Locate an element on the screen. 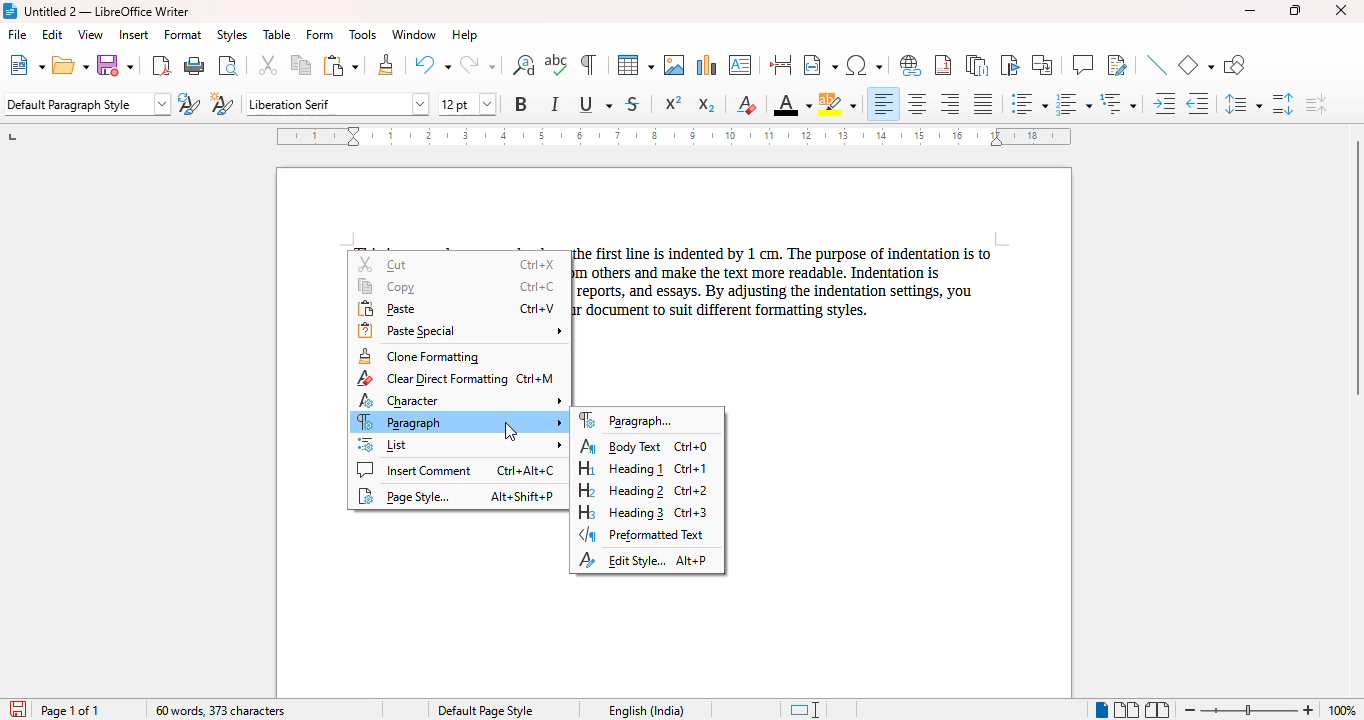 The image size is (1364, 720). preformatted text is located at coordinates (643, 536).